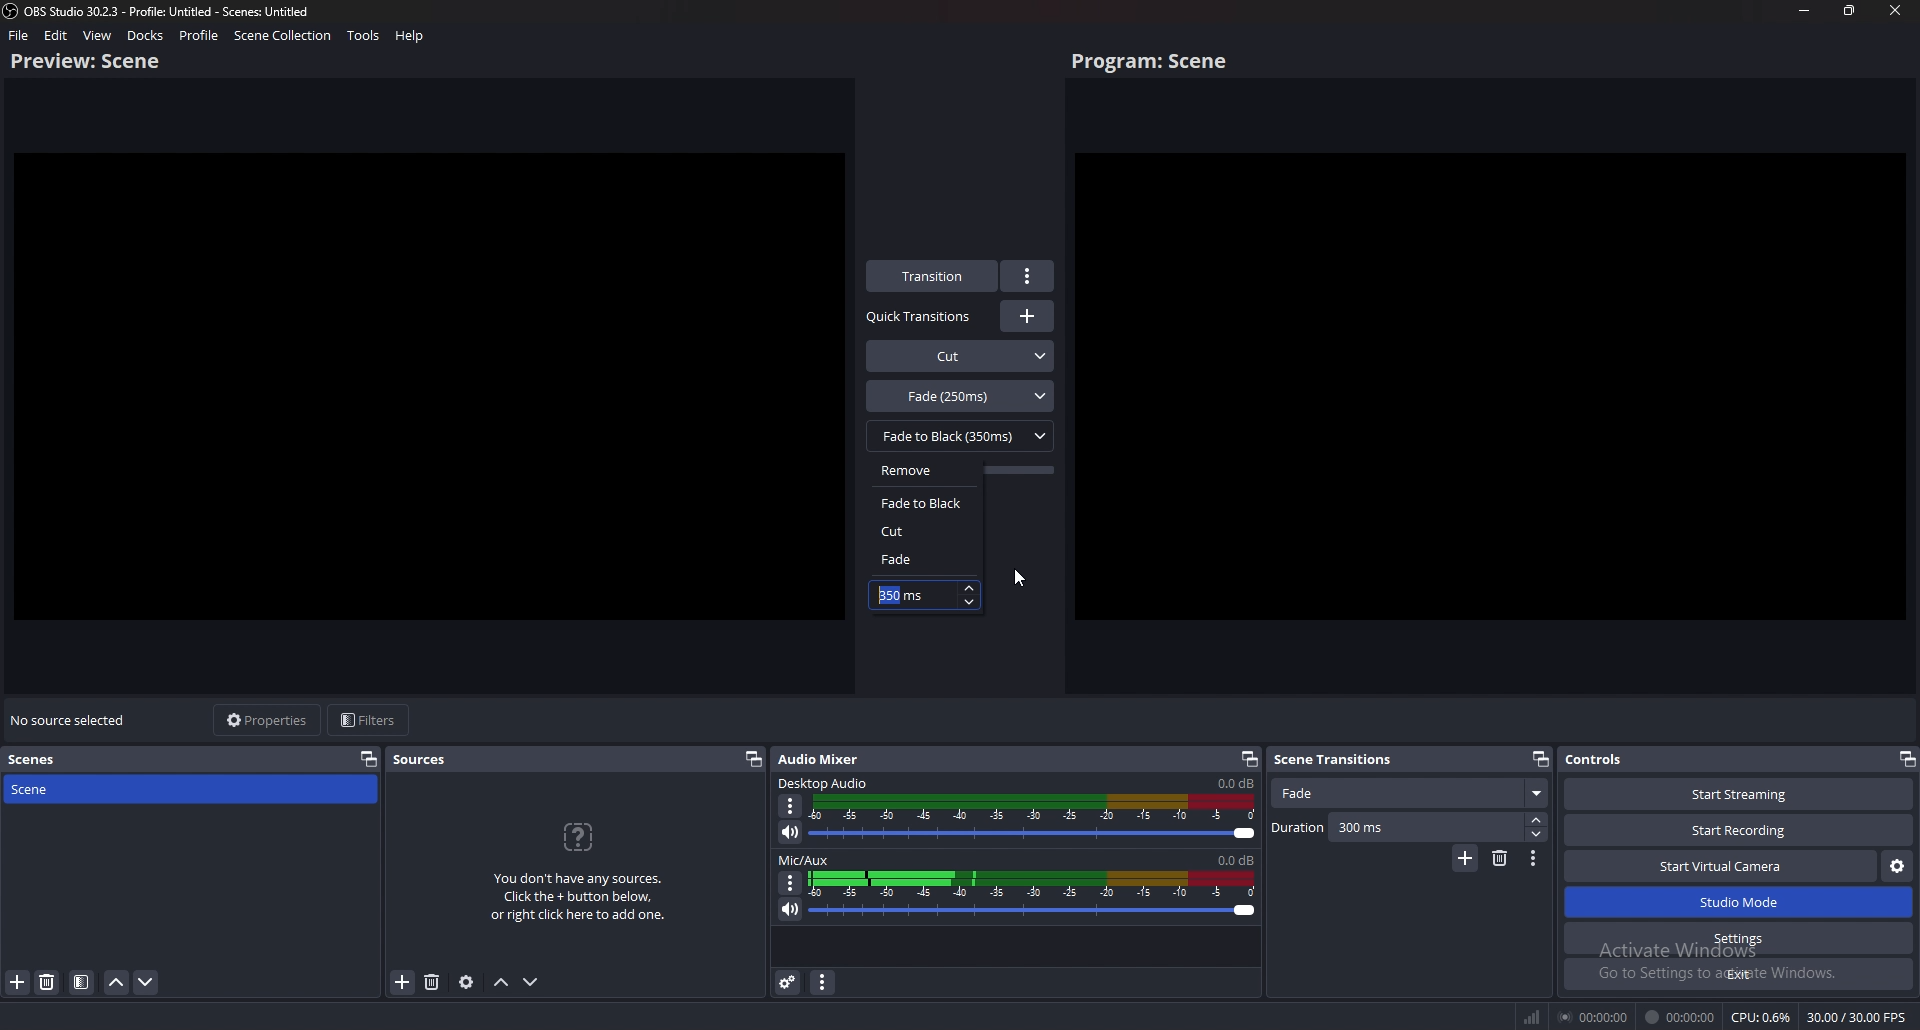 Image resolution: width=1920 pixels, height=1030 pixels. I want to click on filter, so click(82, 983).